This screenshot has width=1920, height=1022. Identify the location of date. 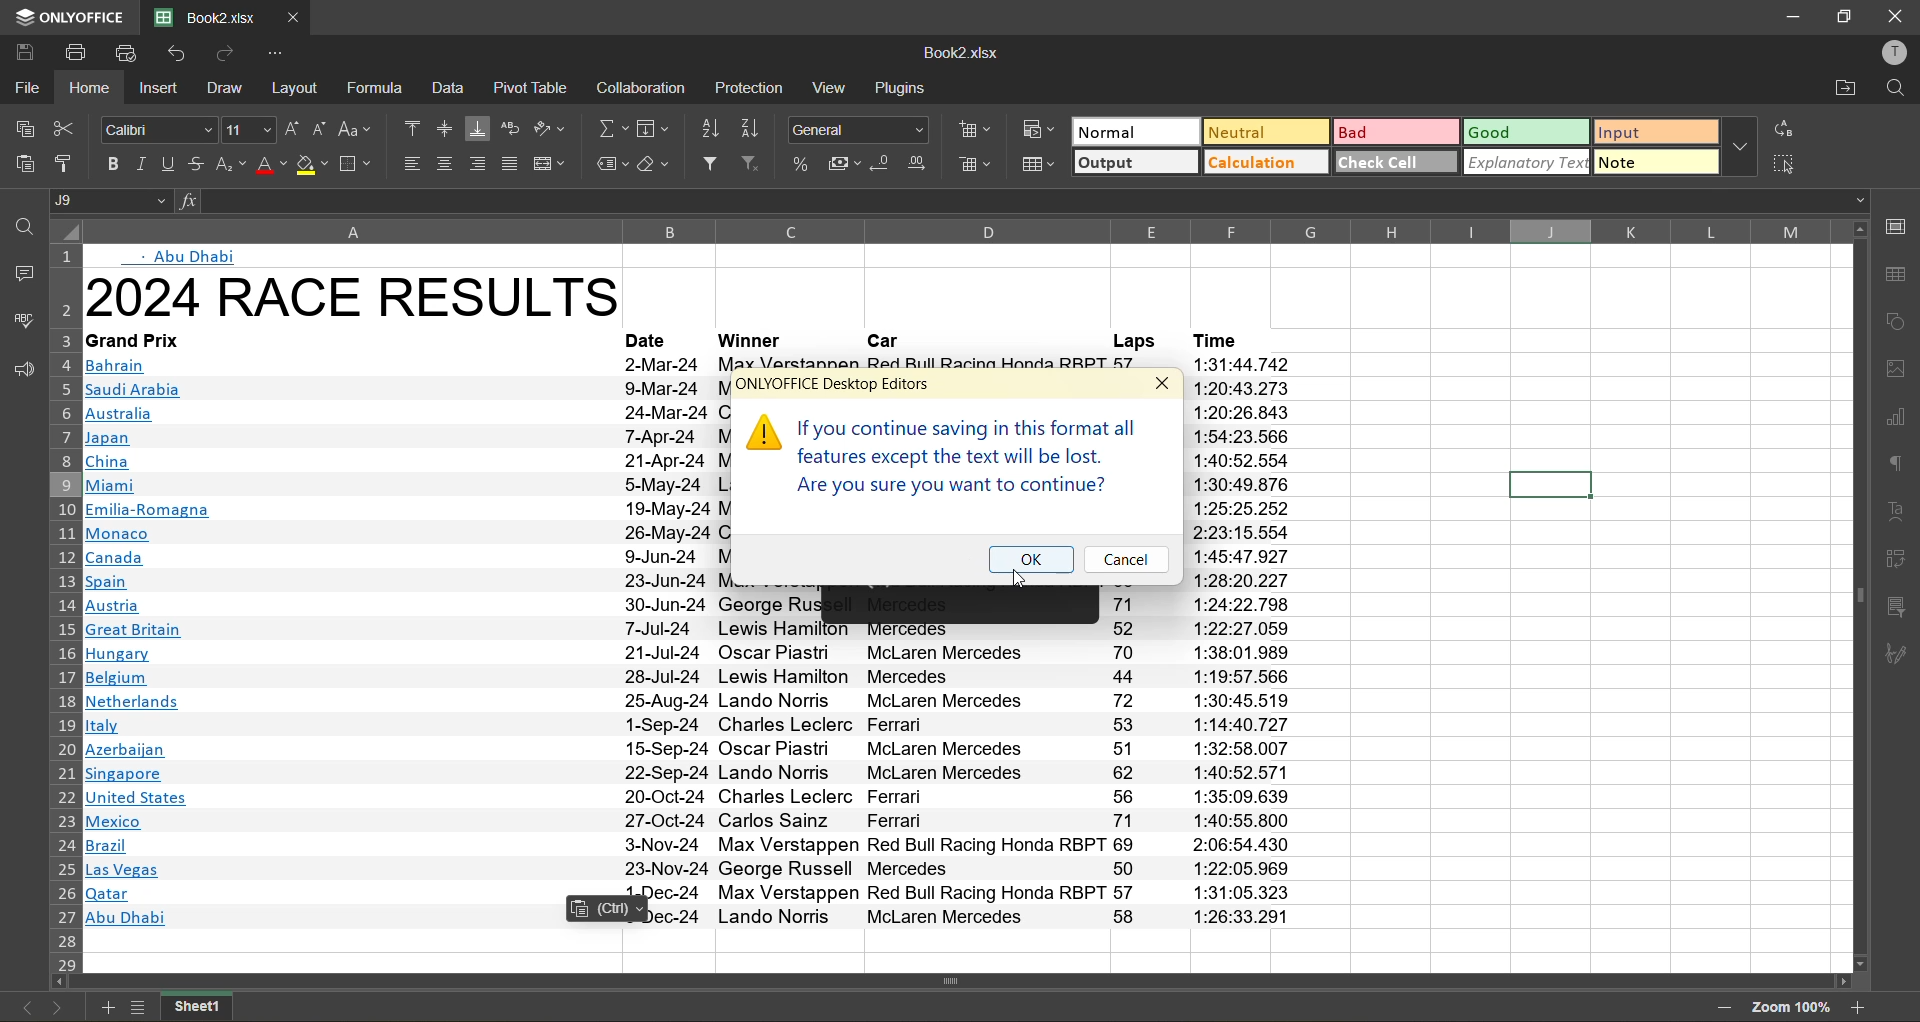
(646, 339).